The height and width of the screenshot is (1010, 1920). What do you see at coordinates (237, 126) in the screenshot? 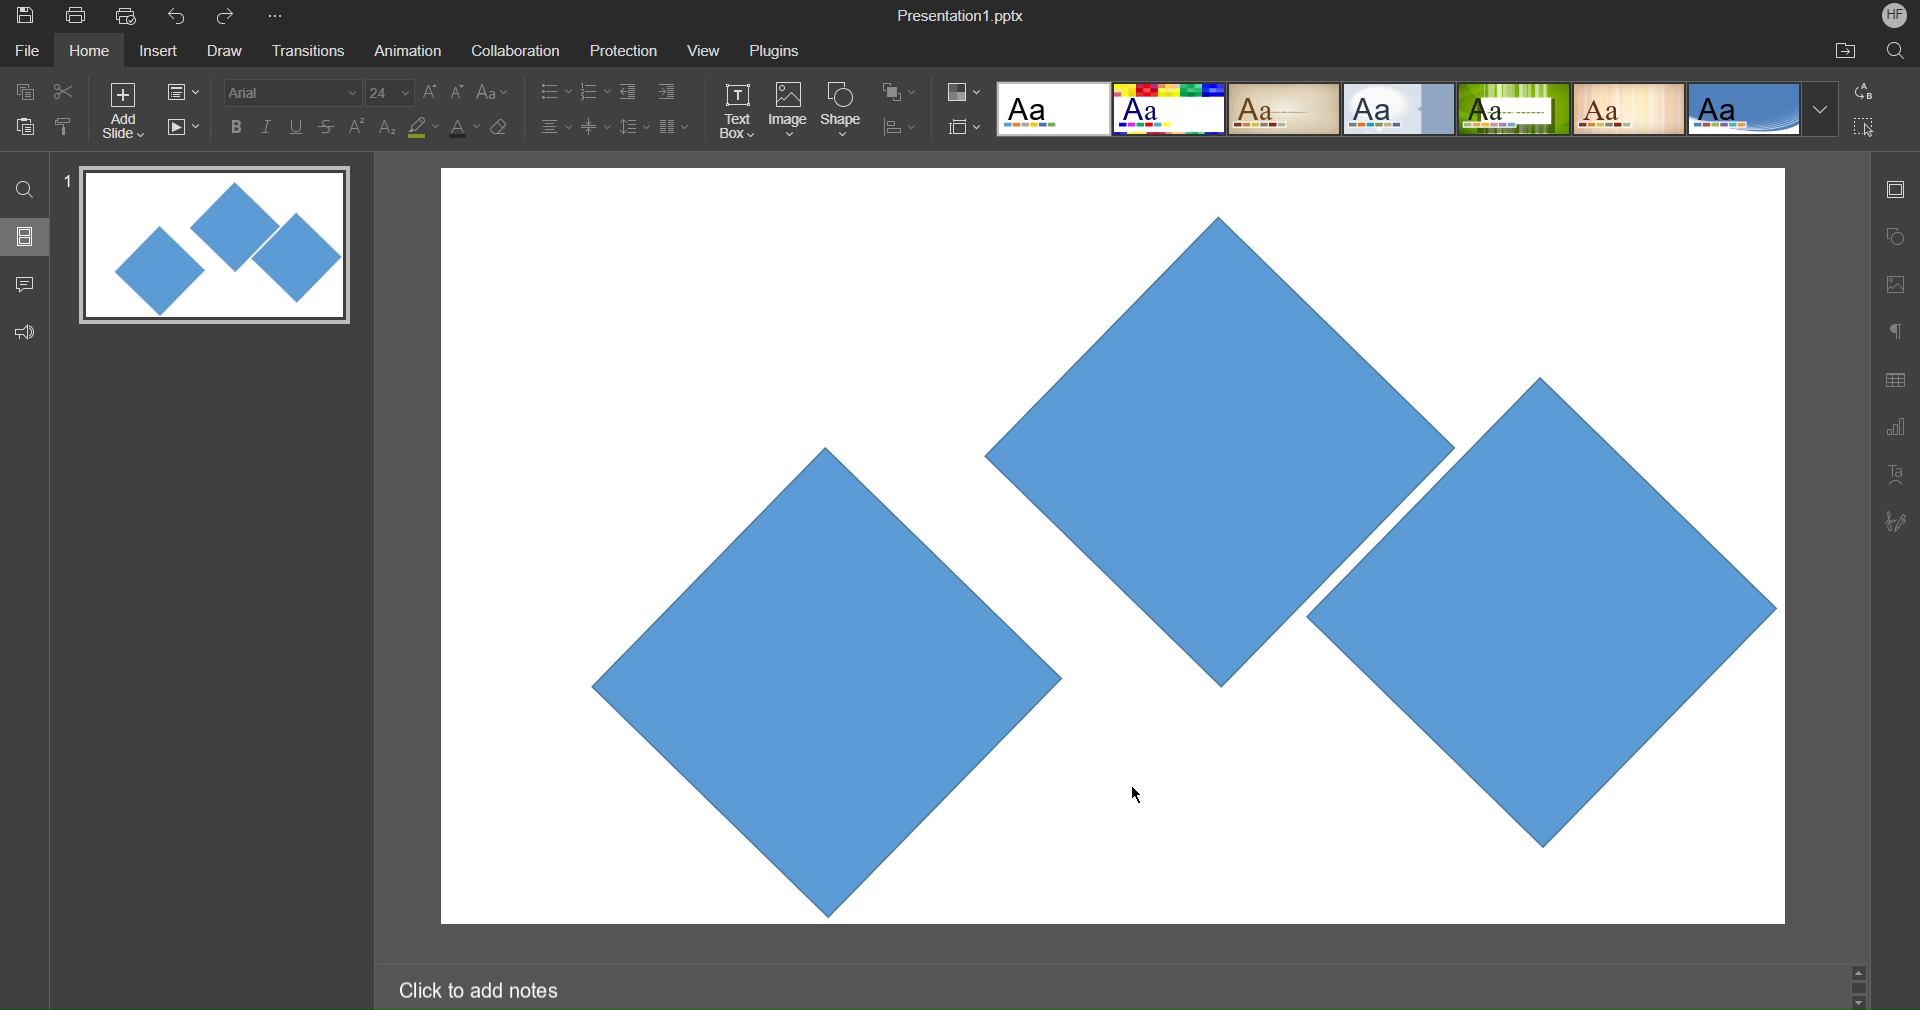
I see `Bold` at bounding box center [237, 126].